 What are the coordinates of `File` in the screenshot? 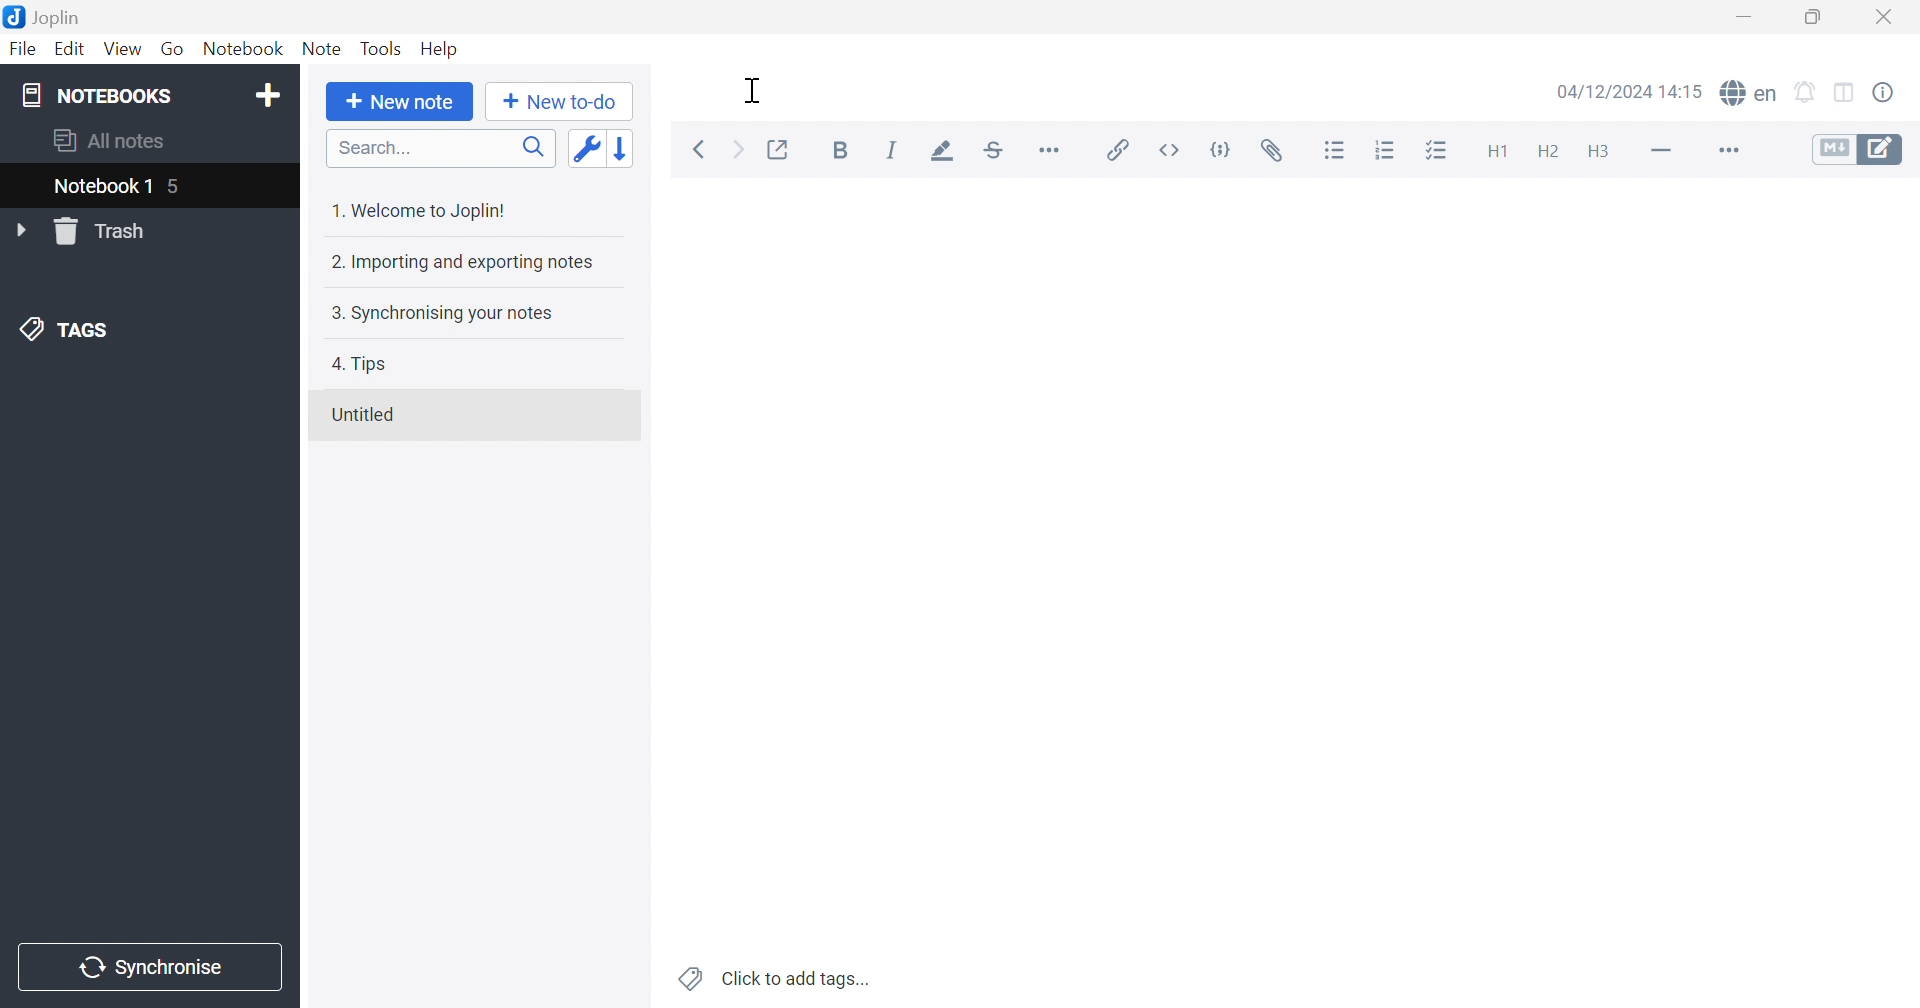 It's located at (24, 49).